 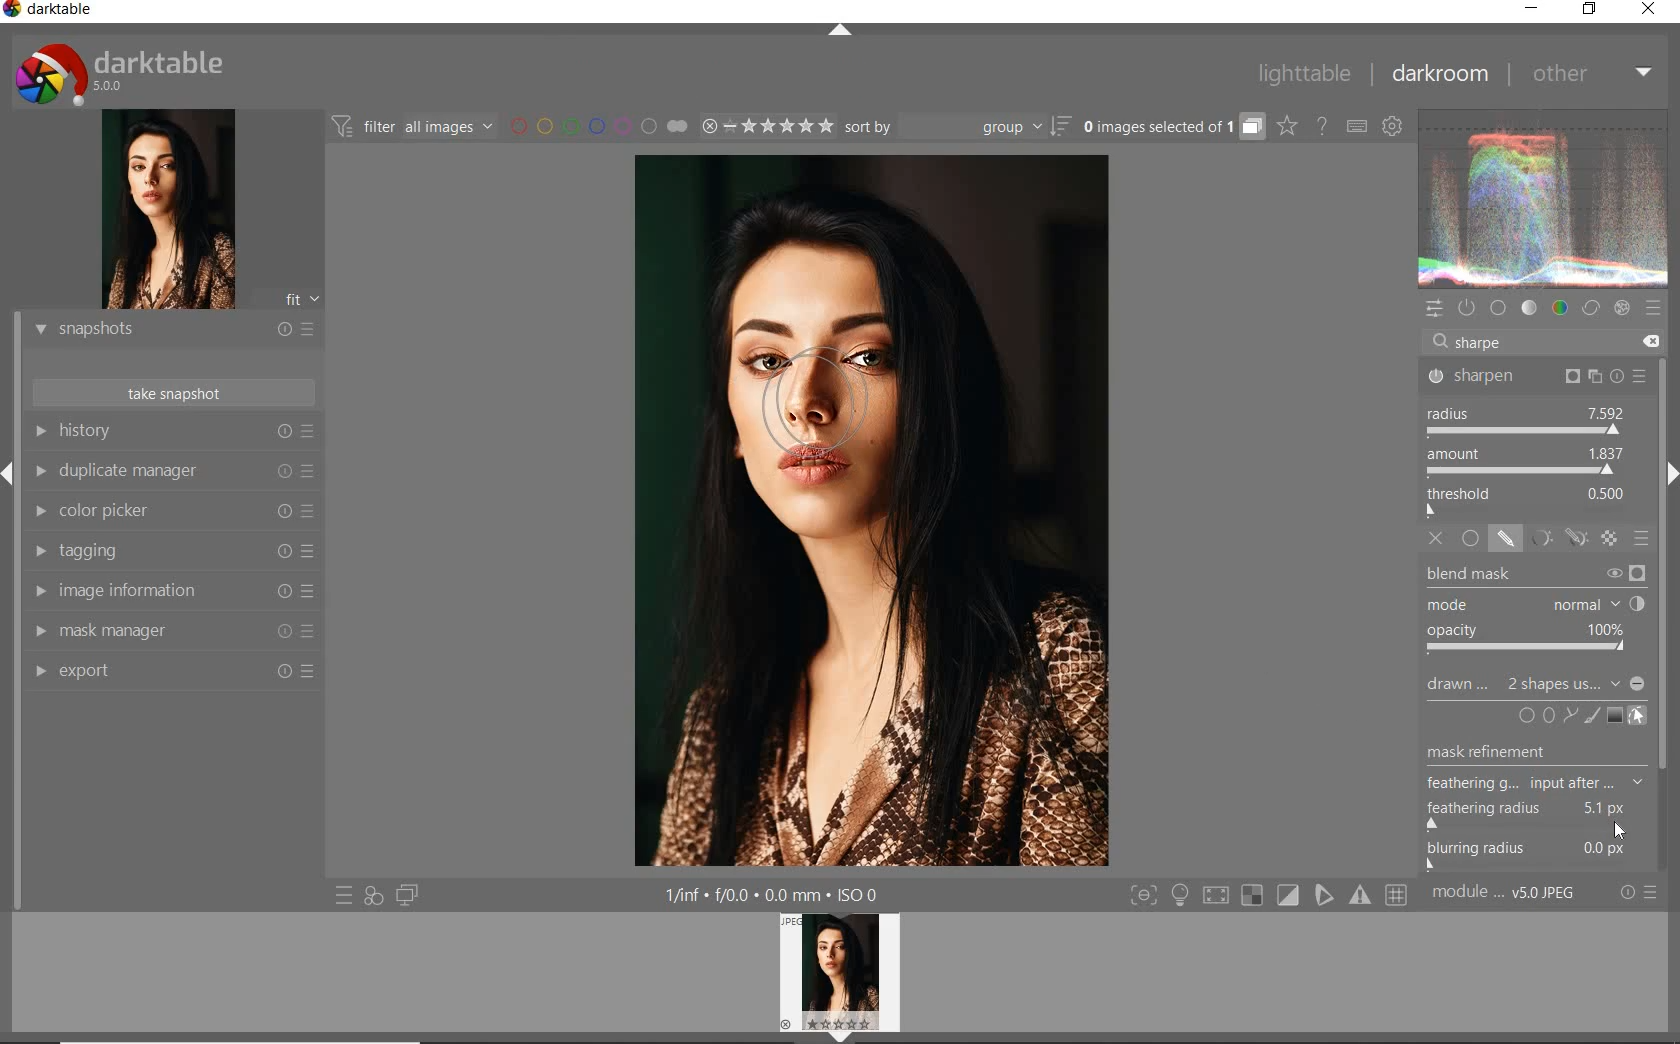 What do you see at coordinates (1286, 127) in the screenshot?
I see `change overlays shown on thumbnails` at bounding box center [1286, 127].